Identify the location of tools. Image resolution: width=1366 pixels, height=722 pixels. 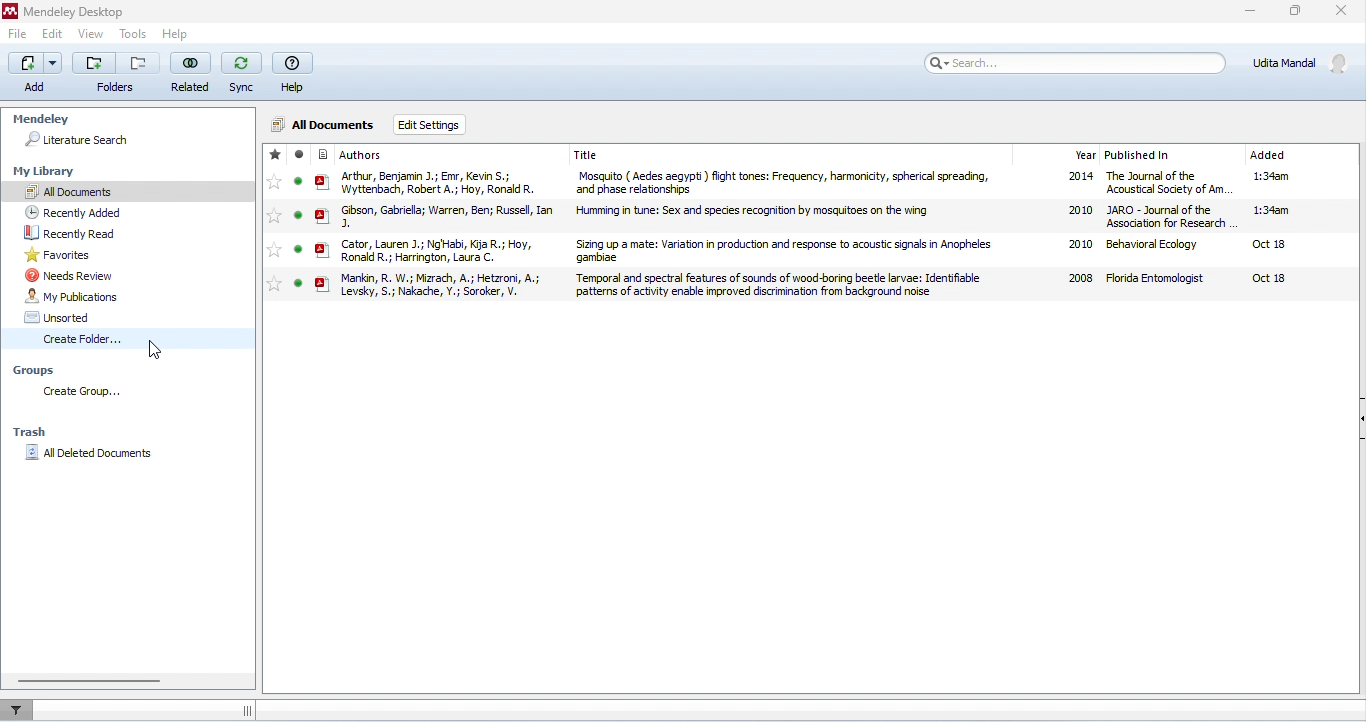
(134, 34).